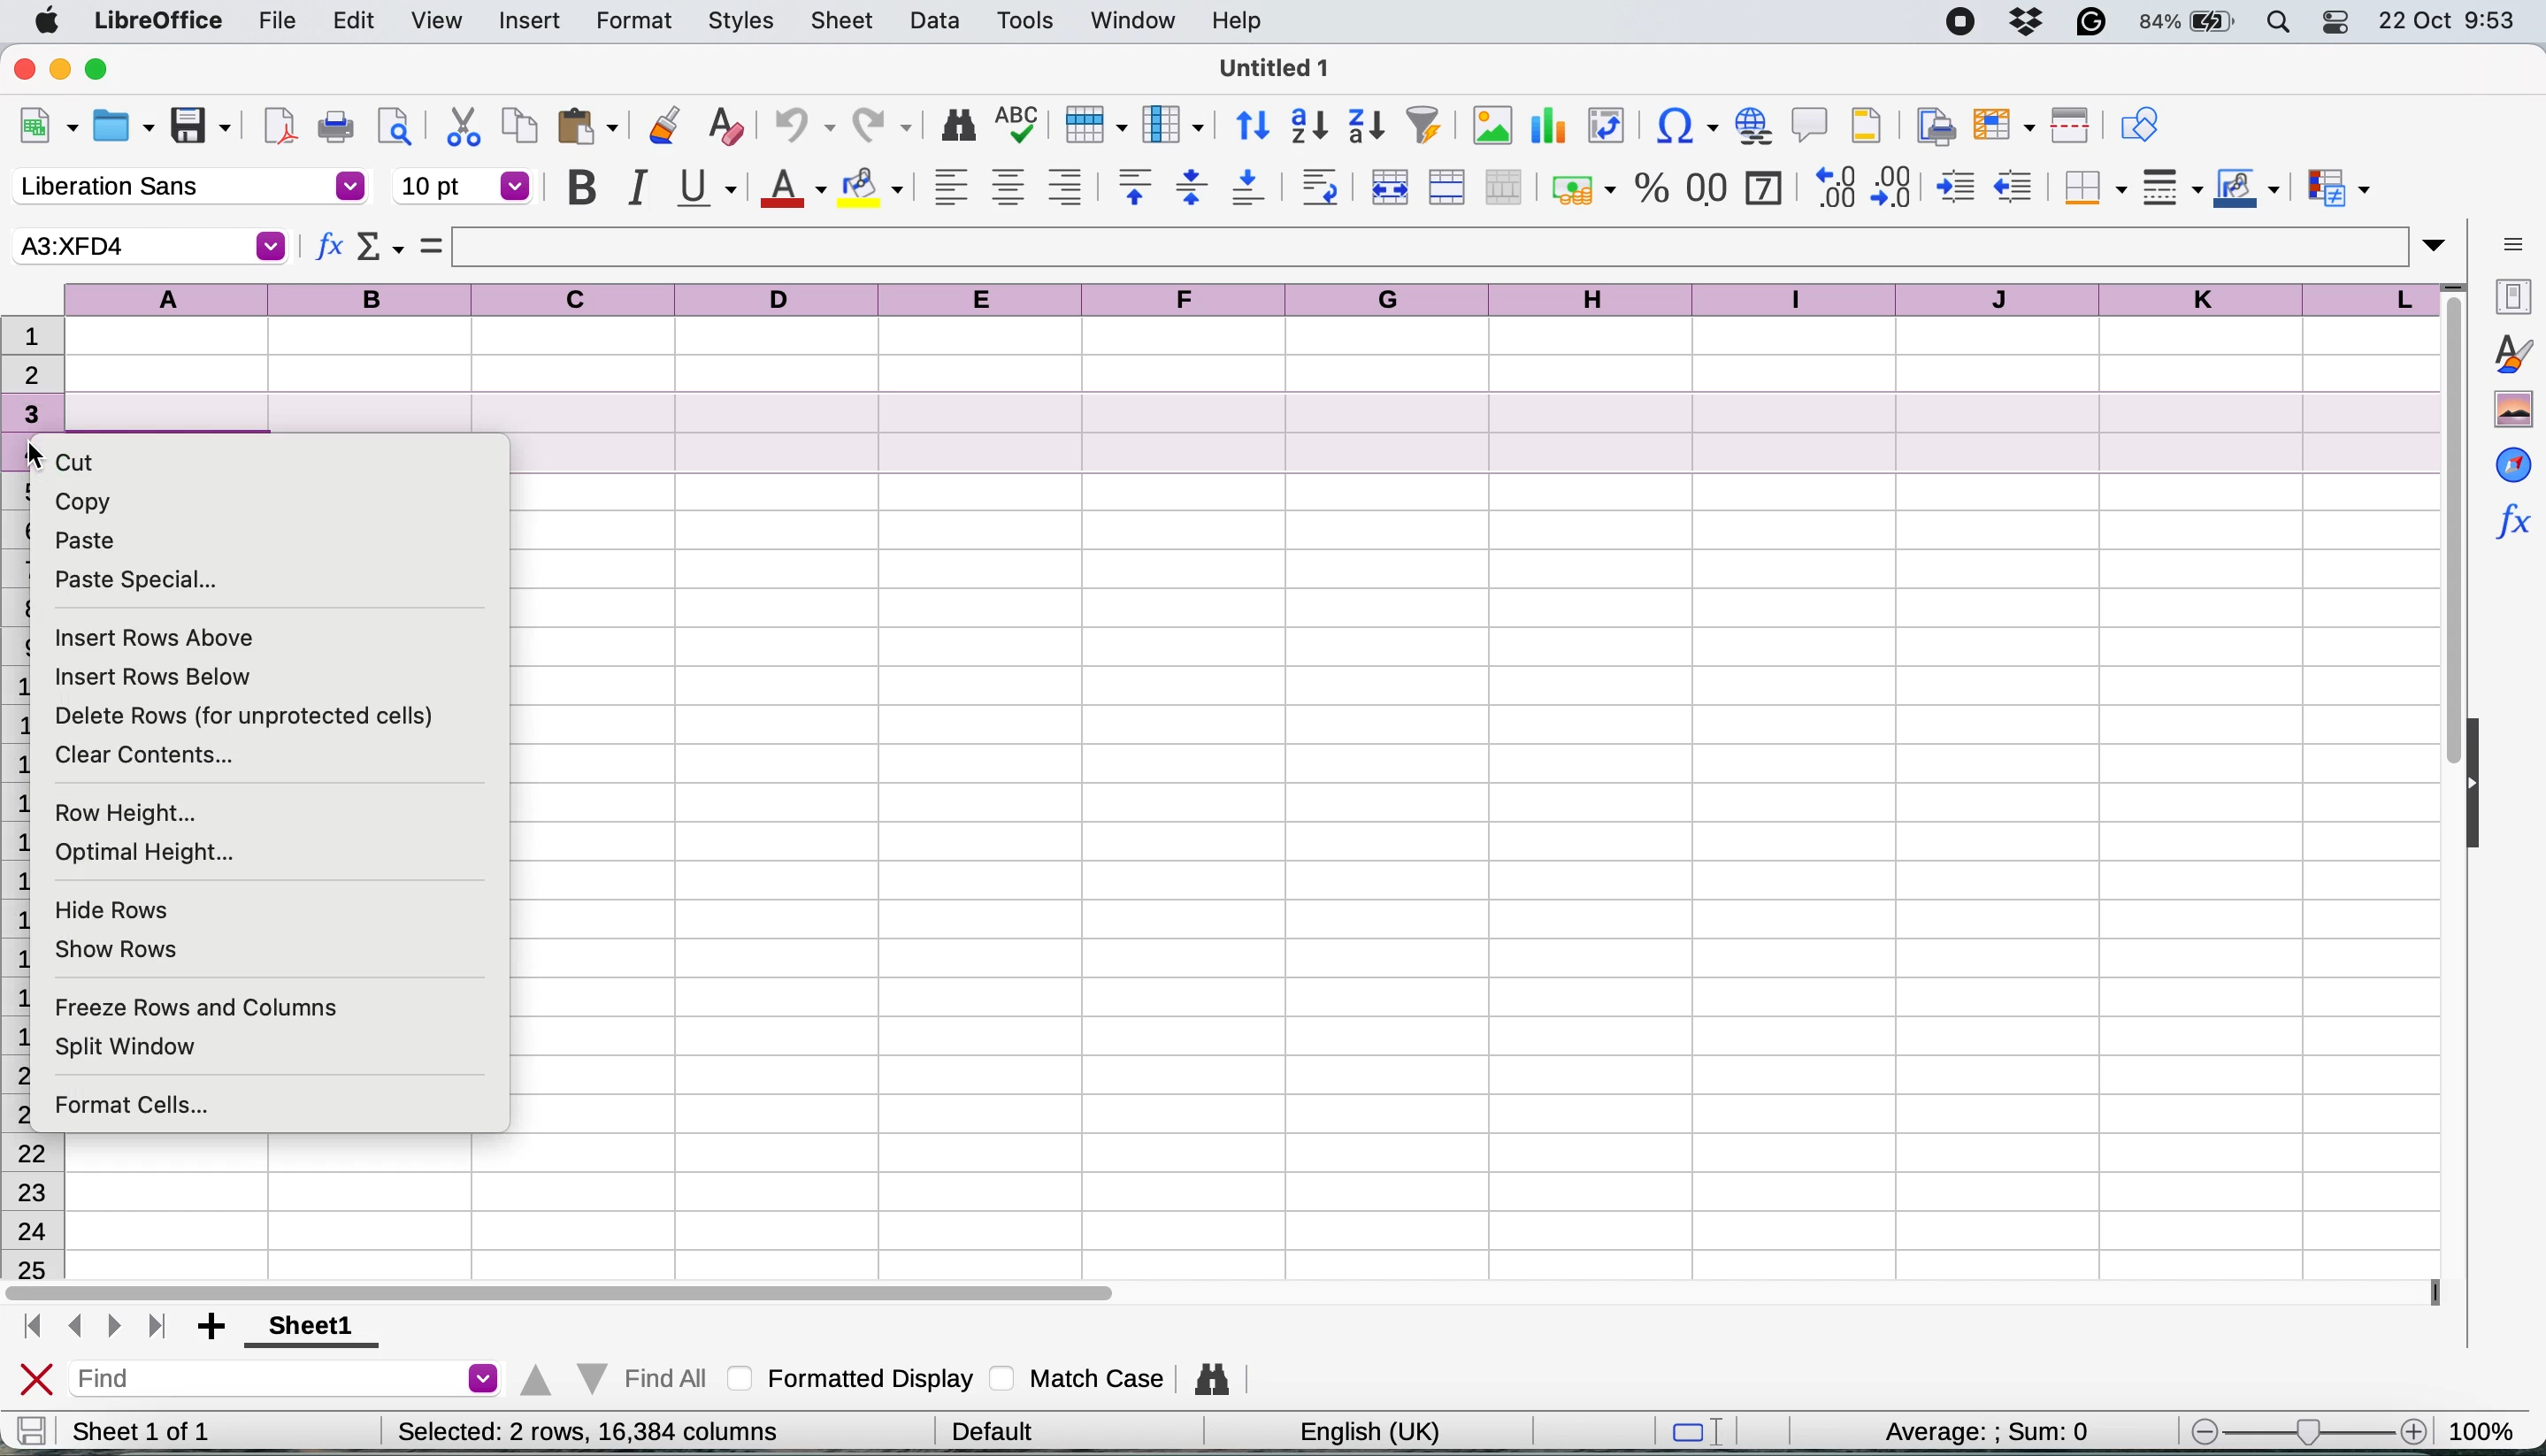 The height and width of the screenshot is (1456, 2546). Describe the element at coordinates (1091, 123) in the screenshot. I see `row` at that location.